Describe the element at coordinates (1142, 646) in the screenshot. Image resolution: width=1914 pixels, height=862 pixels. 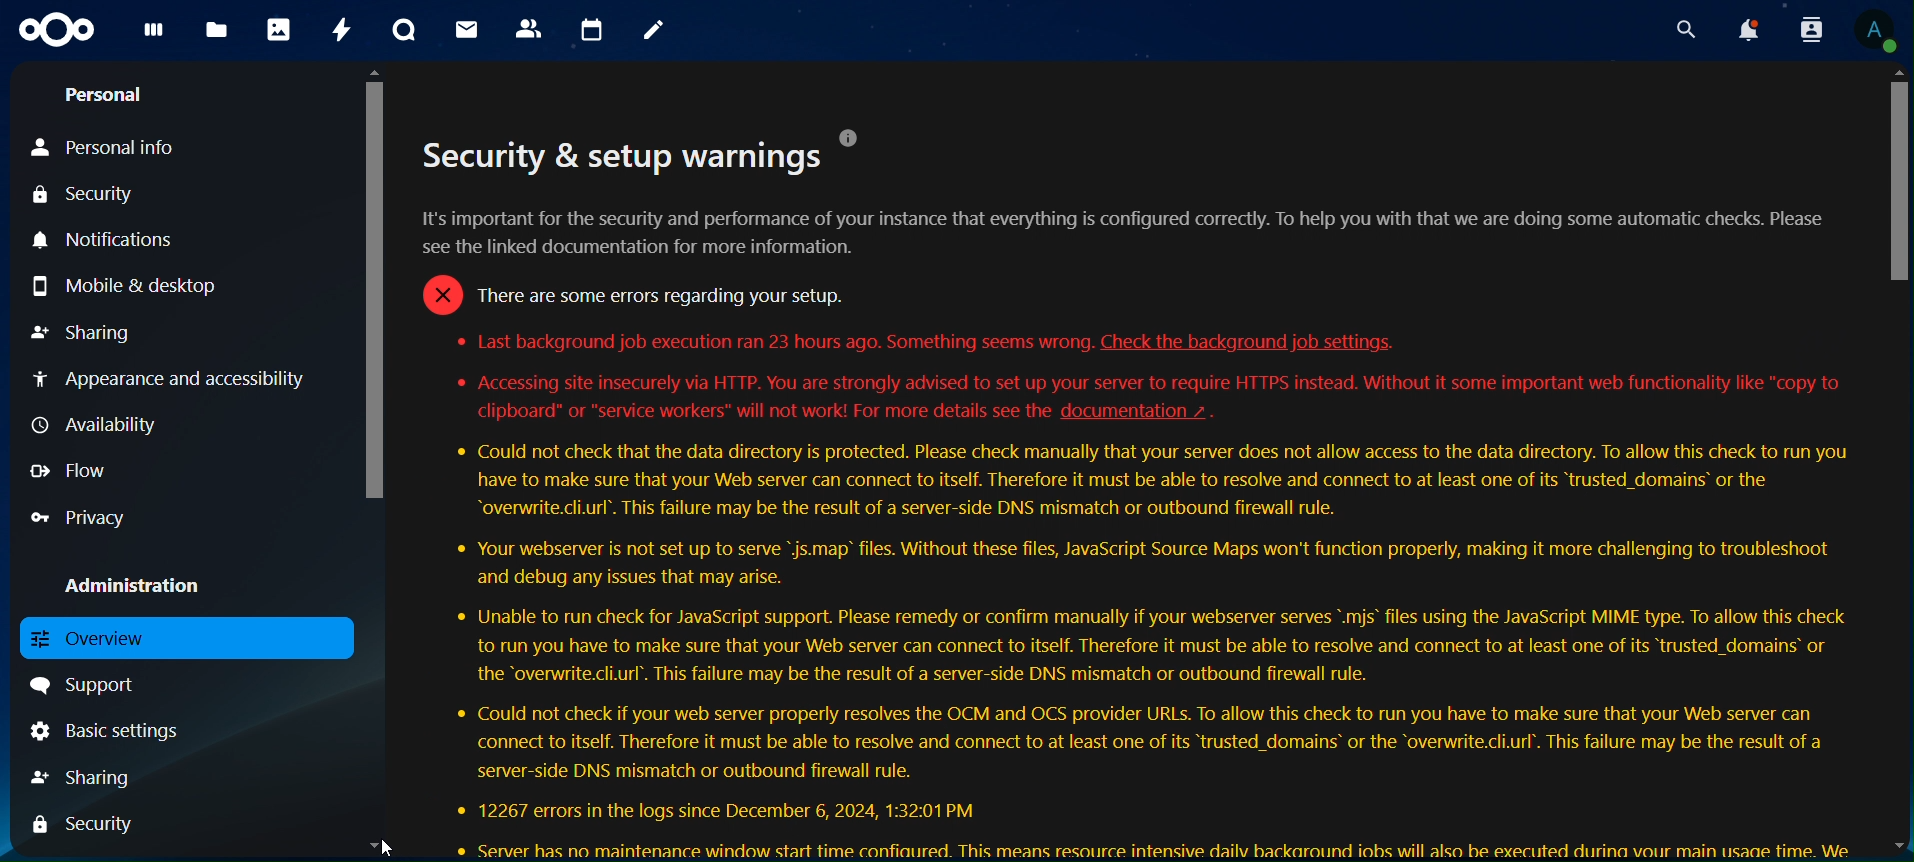
I see `* Unable to run check for JavaScript support. Please remedy or confirm manually if your webserver serves *.mis’ files using the JavaScript MIME type. To allow this check
to run you have to make sure that your Web server can connect to itself. Therefore it must be able to resolve and connect to at least one of its “trusted_domains’ or
the “overwrite.cli.url’. This failure may be the result of a server-side DNS mismatch or outbound firewall rule.` at that location.